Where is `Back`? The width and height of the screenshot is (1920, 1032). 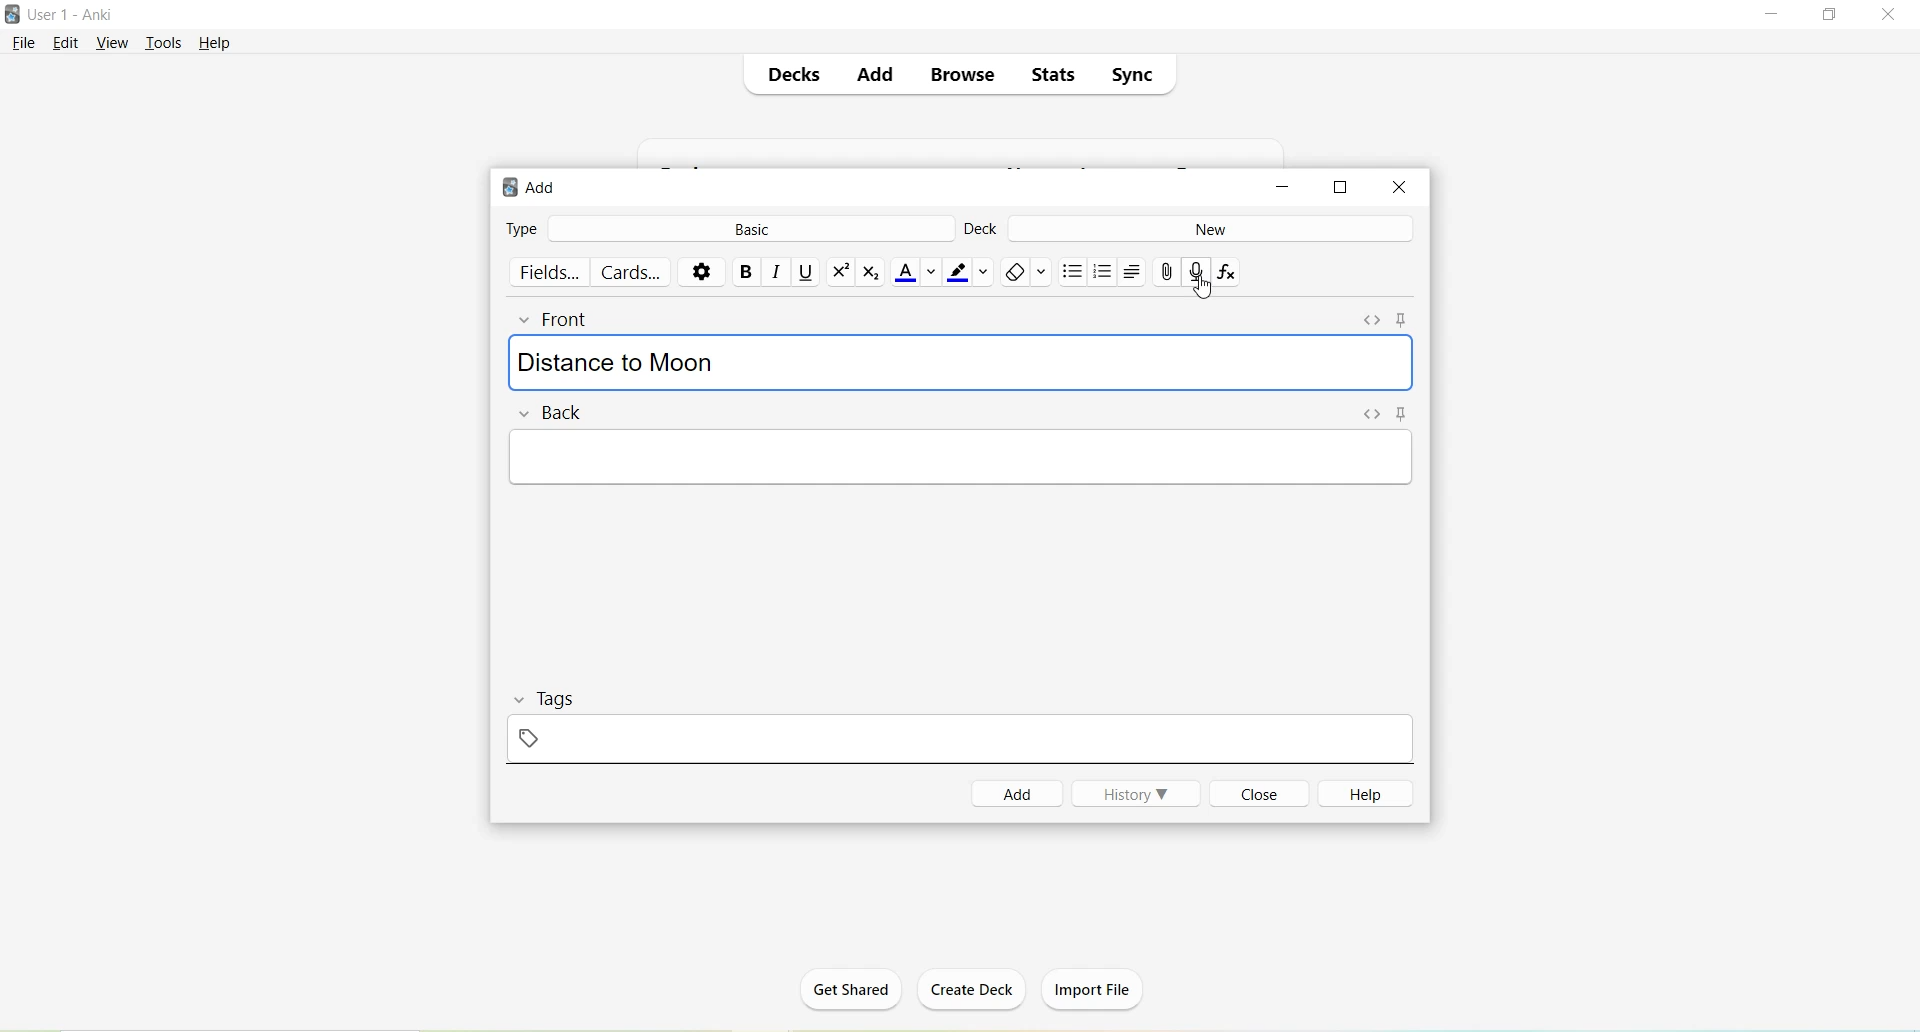 Back is located at coordinates (568, 414).